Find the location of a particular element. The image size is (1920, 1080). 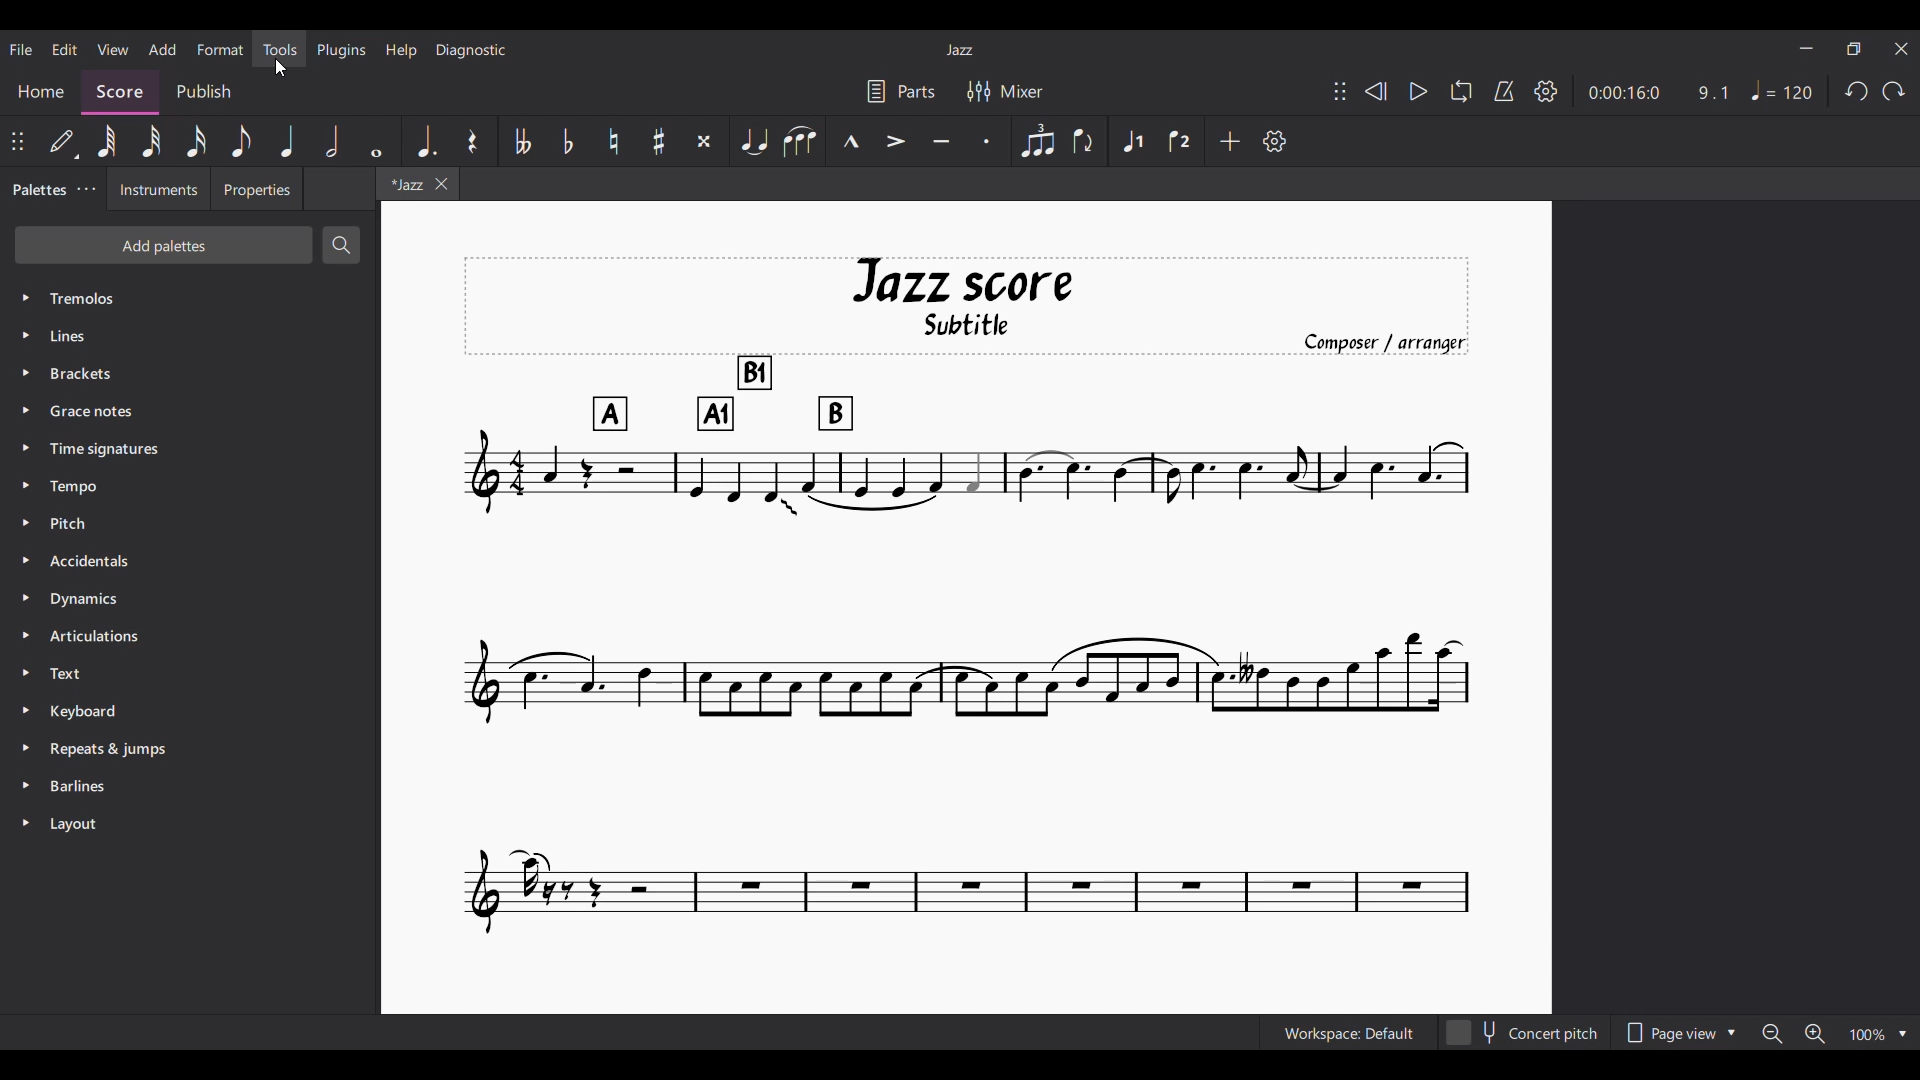

Time signatures is located at coordinates (190, 448).